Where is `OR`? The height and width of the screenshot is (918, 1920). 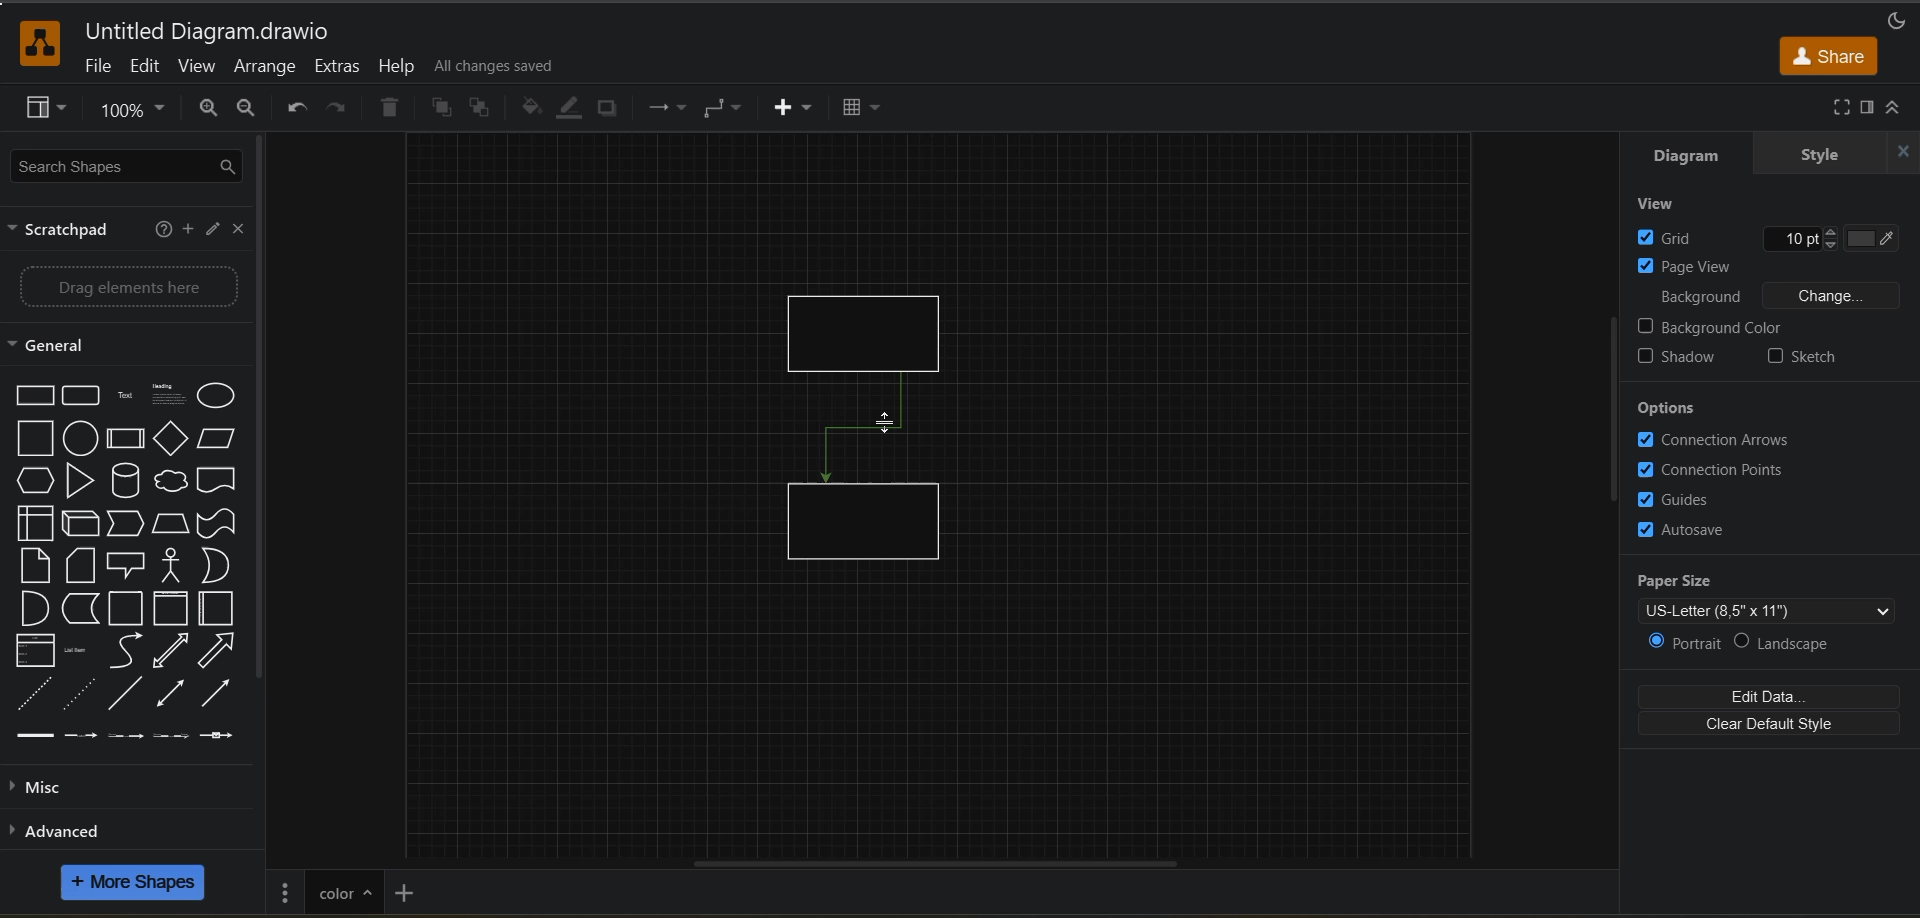
OR is located at coordinates (220, 567).